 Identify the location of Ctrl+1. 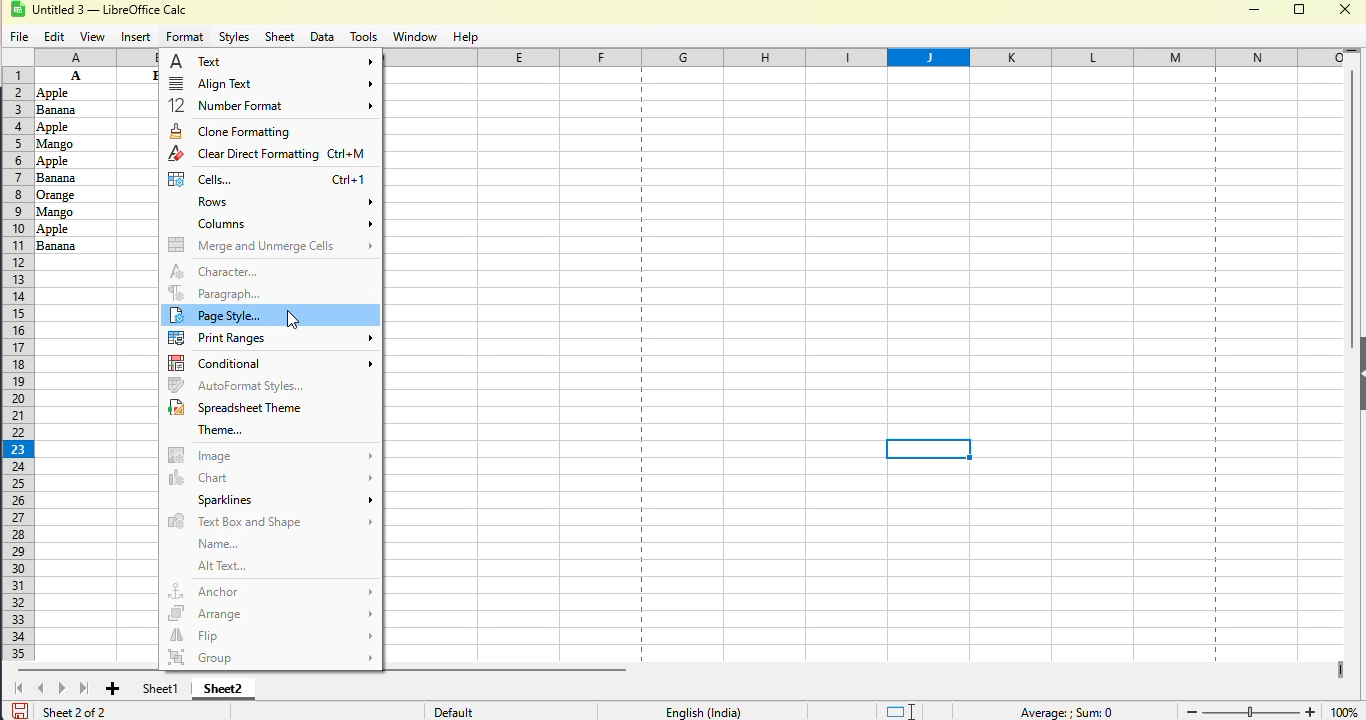
(348, 181).